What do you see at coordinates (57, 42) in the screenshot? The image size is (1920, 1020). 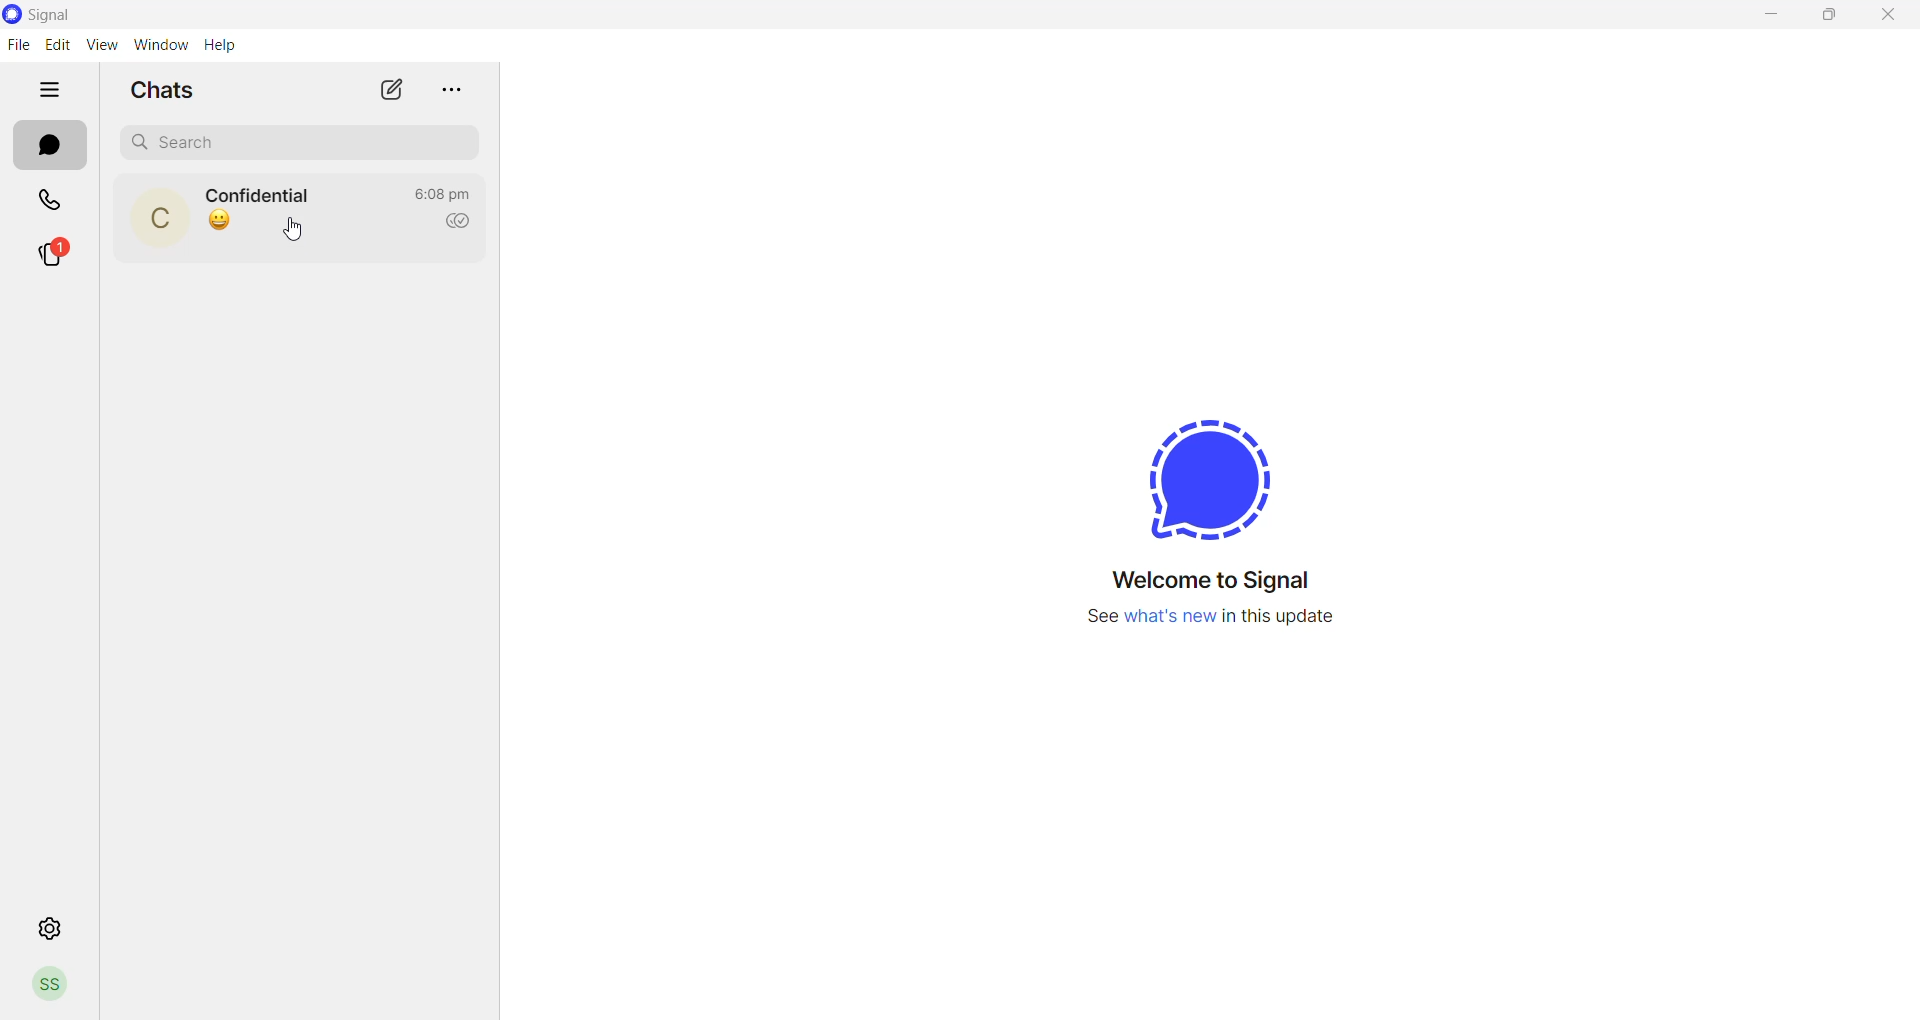 I see `edit` at bounding box center [57, 42].